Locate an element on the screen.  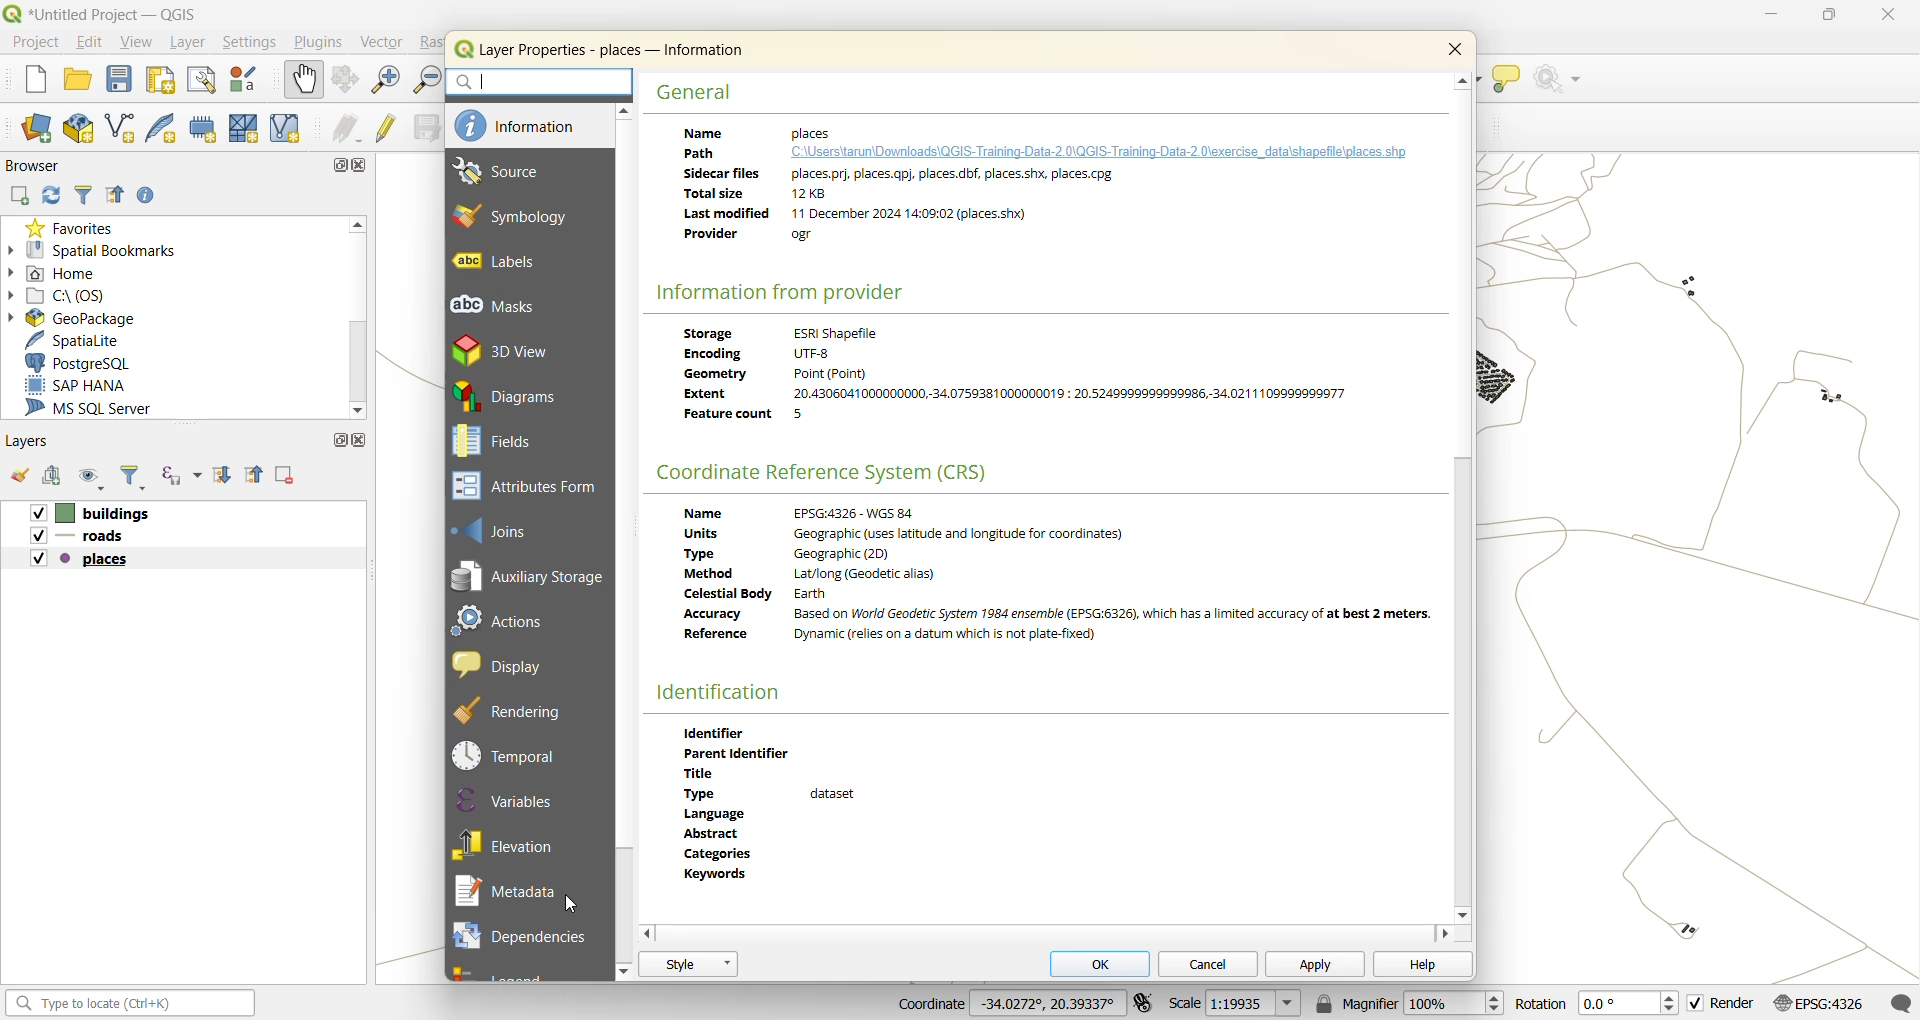
temporal is located at coordinates (507, 752).